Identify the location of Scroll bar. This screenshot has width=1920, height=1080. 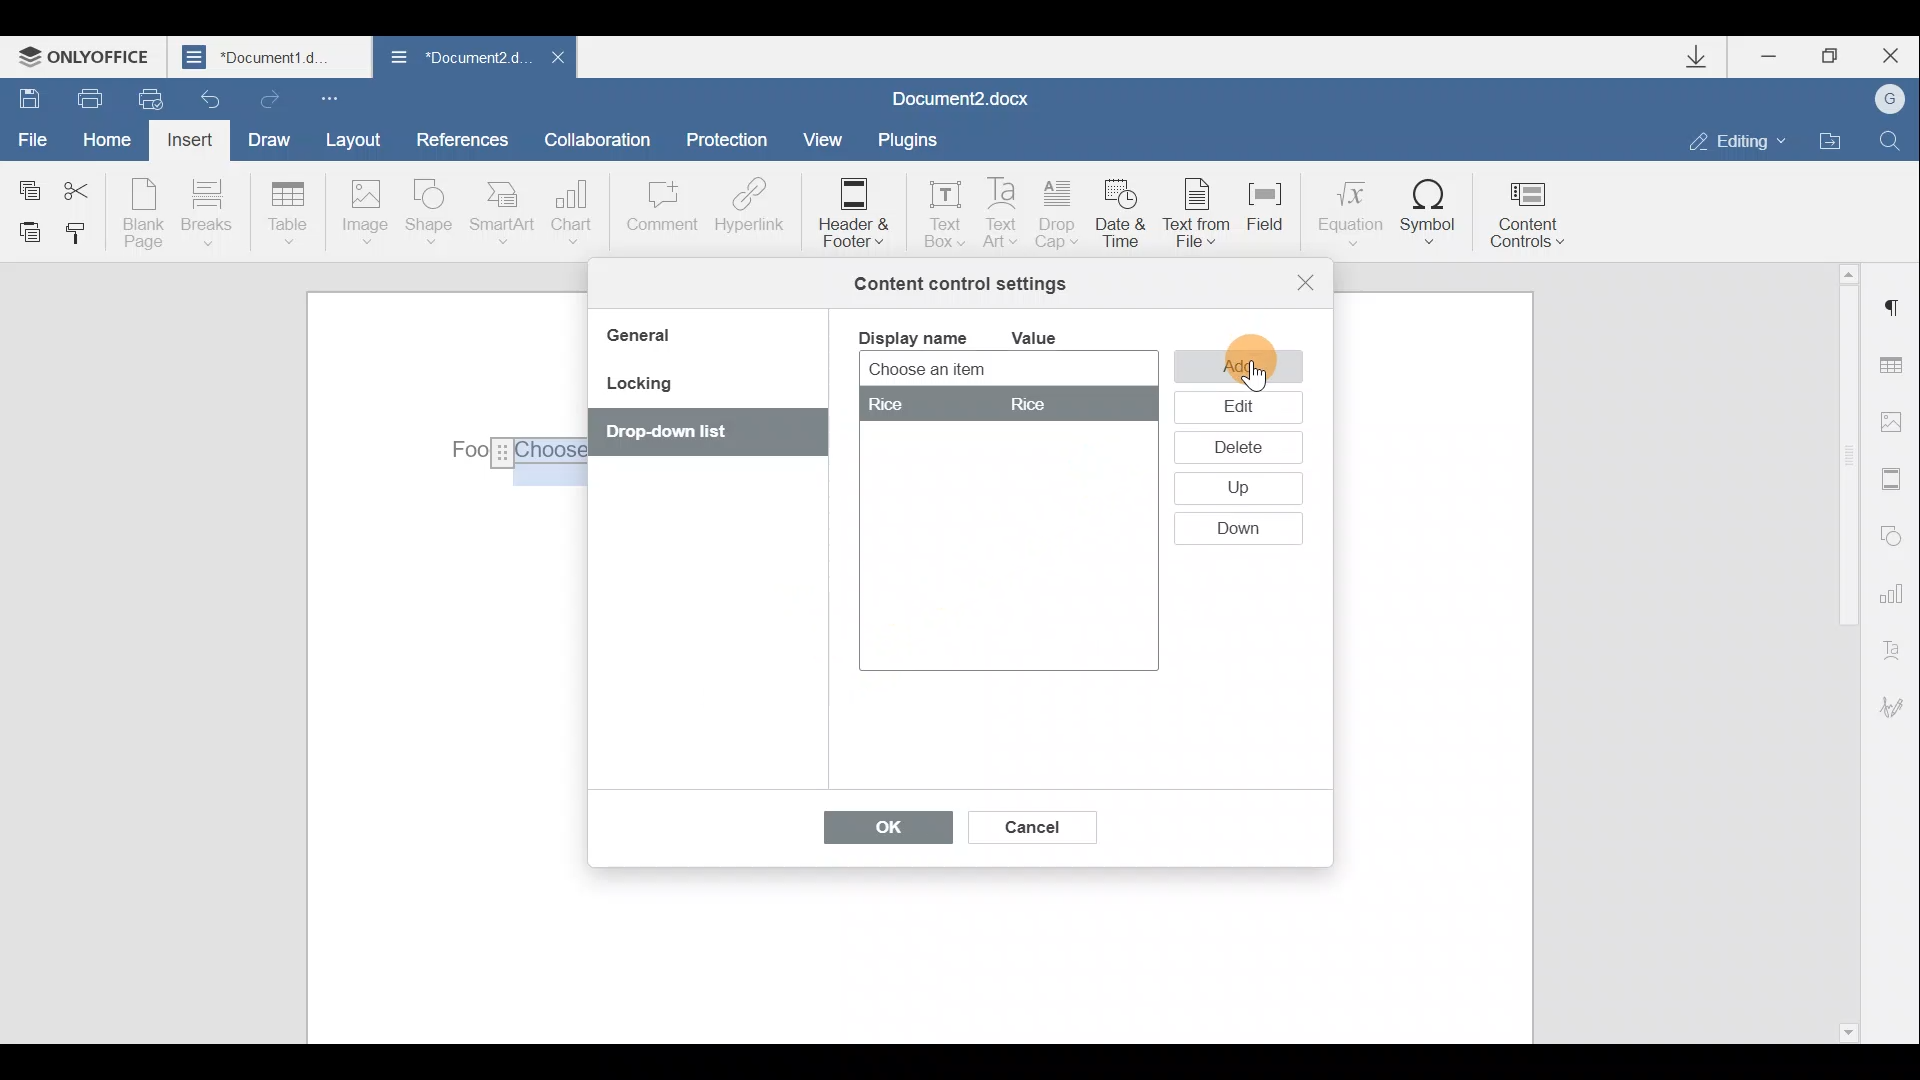
(1842, 650).